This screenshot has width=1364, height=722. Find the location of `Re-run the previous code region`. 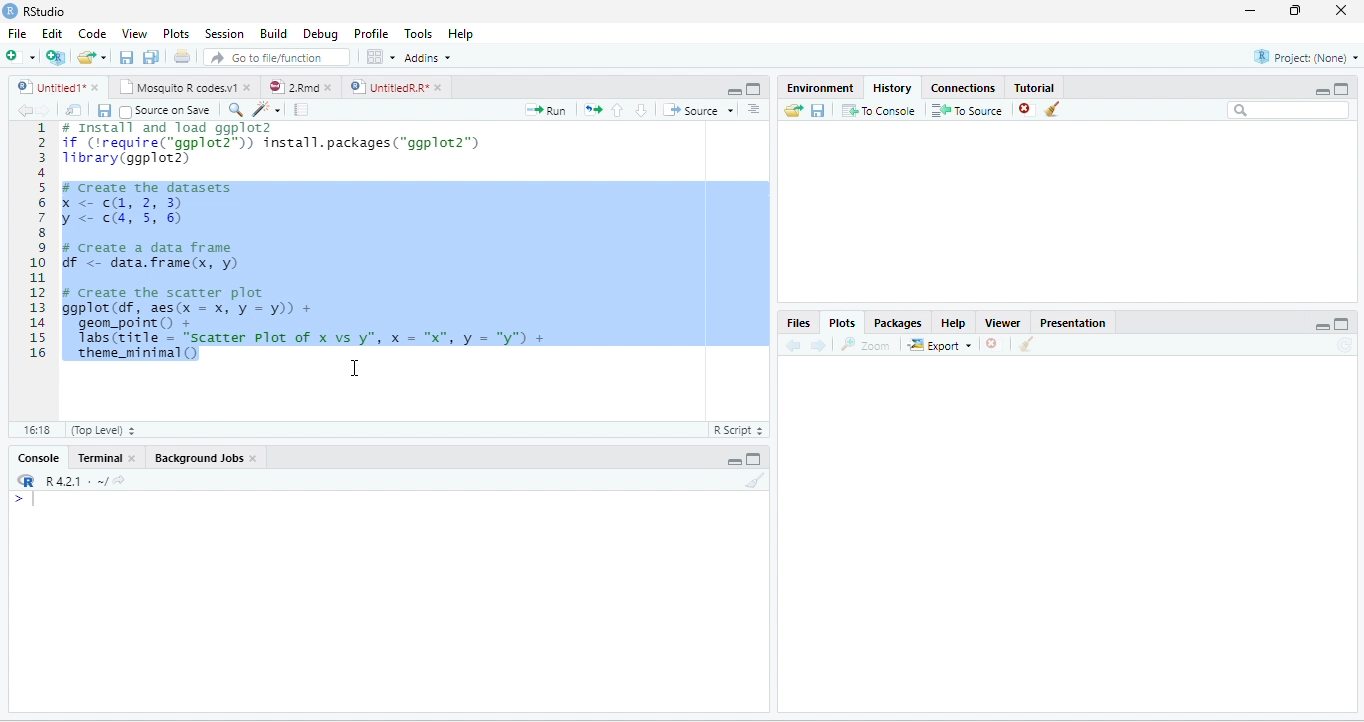

Re-run the previous code region is located at coordinates (593, 110).